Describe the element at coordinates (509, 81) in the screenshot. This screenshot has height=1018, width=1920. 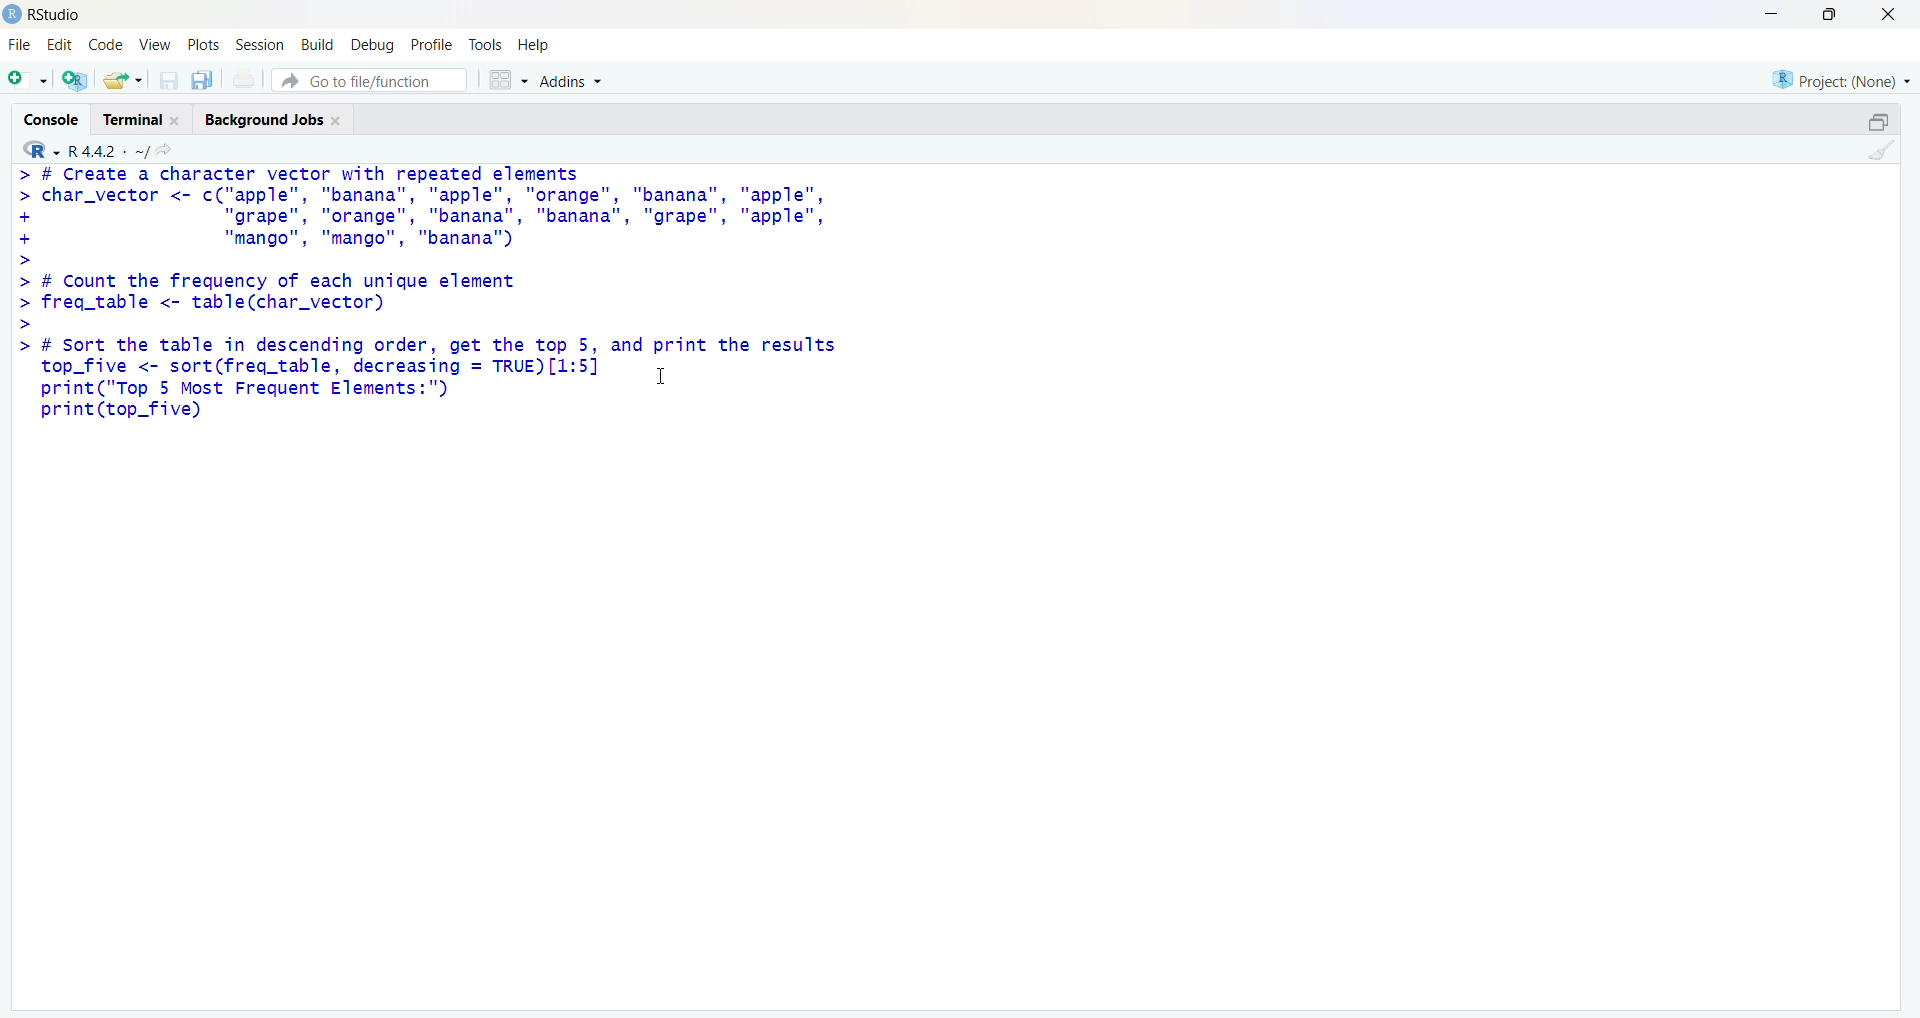
I see `Workspace panes` at that location.